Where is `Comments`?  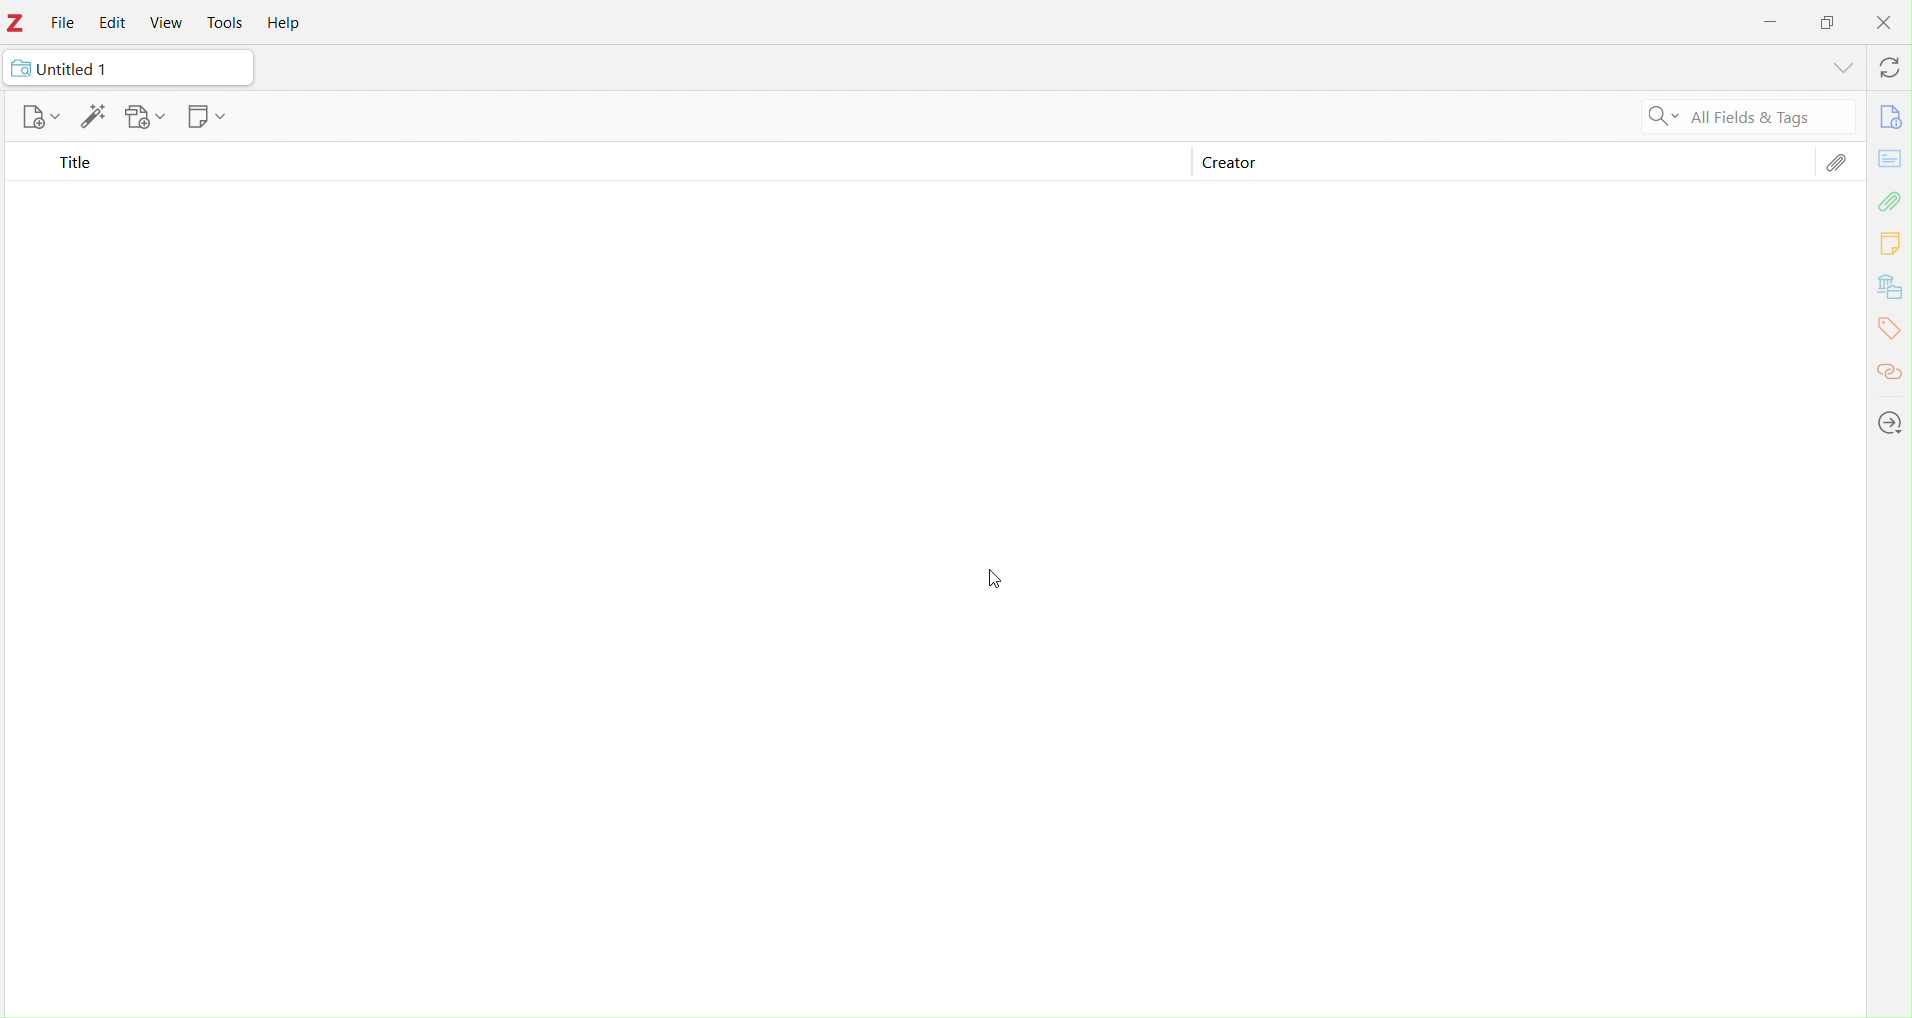 Comments is located at coordinates (1890, 245).